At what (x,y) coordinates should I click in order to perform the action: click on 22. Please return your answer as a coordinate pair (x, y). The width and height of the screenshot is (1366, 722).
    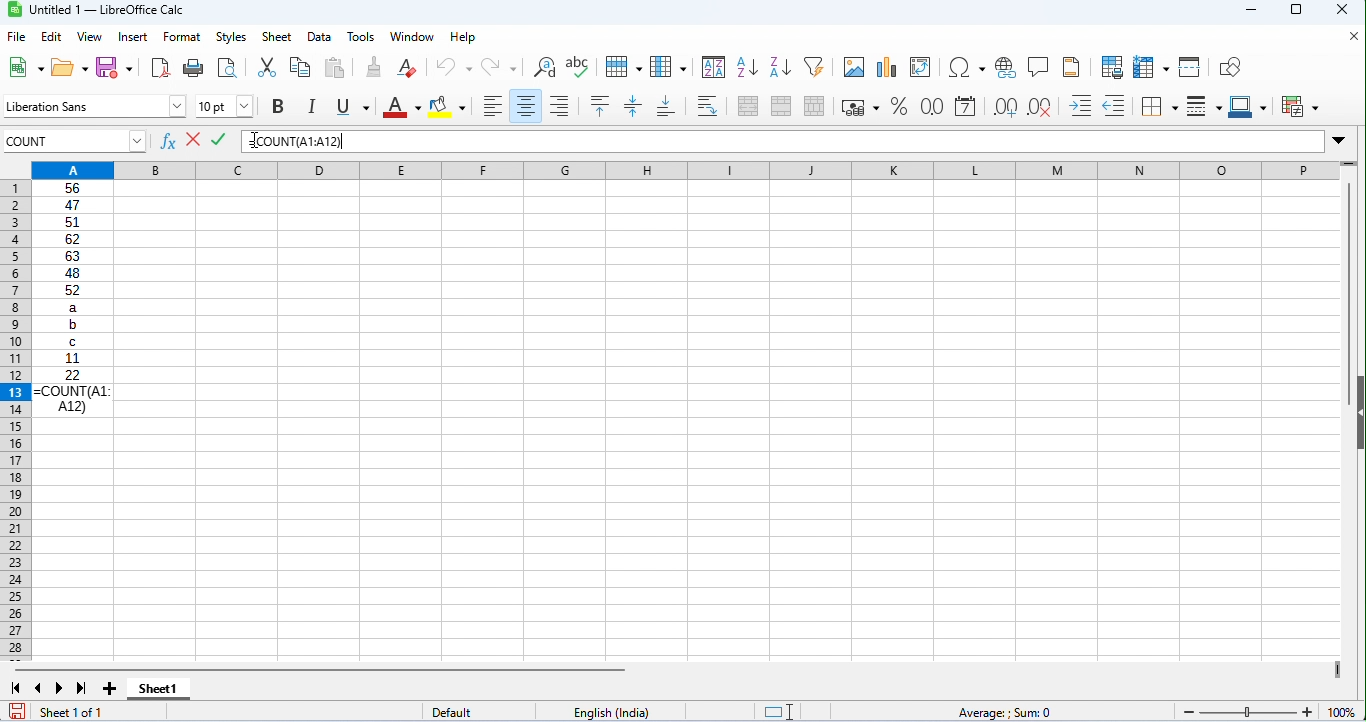
    Looking at the image, I should click on (73, 374).